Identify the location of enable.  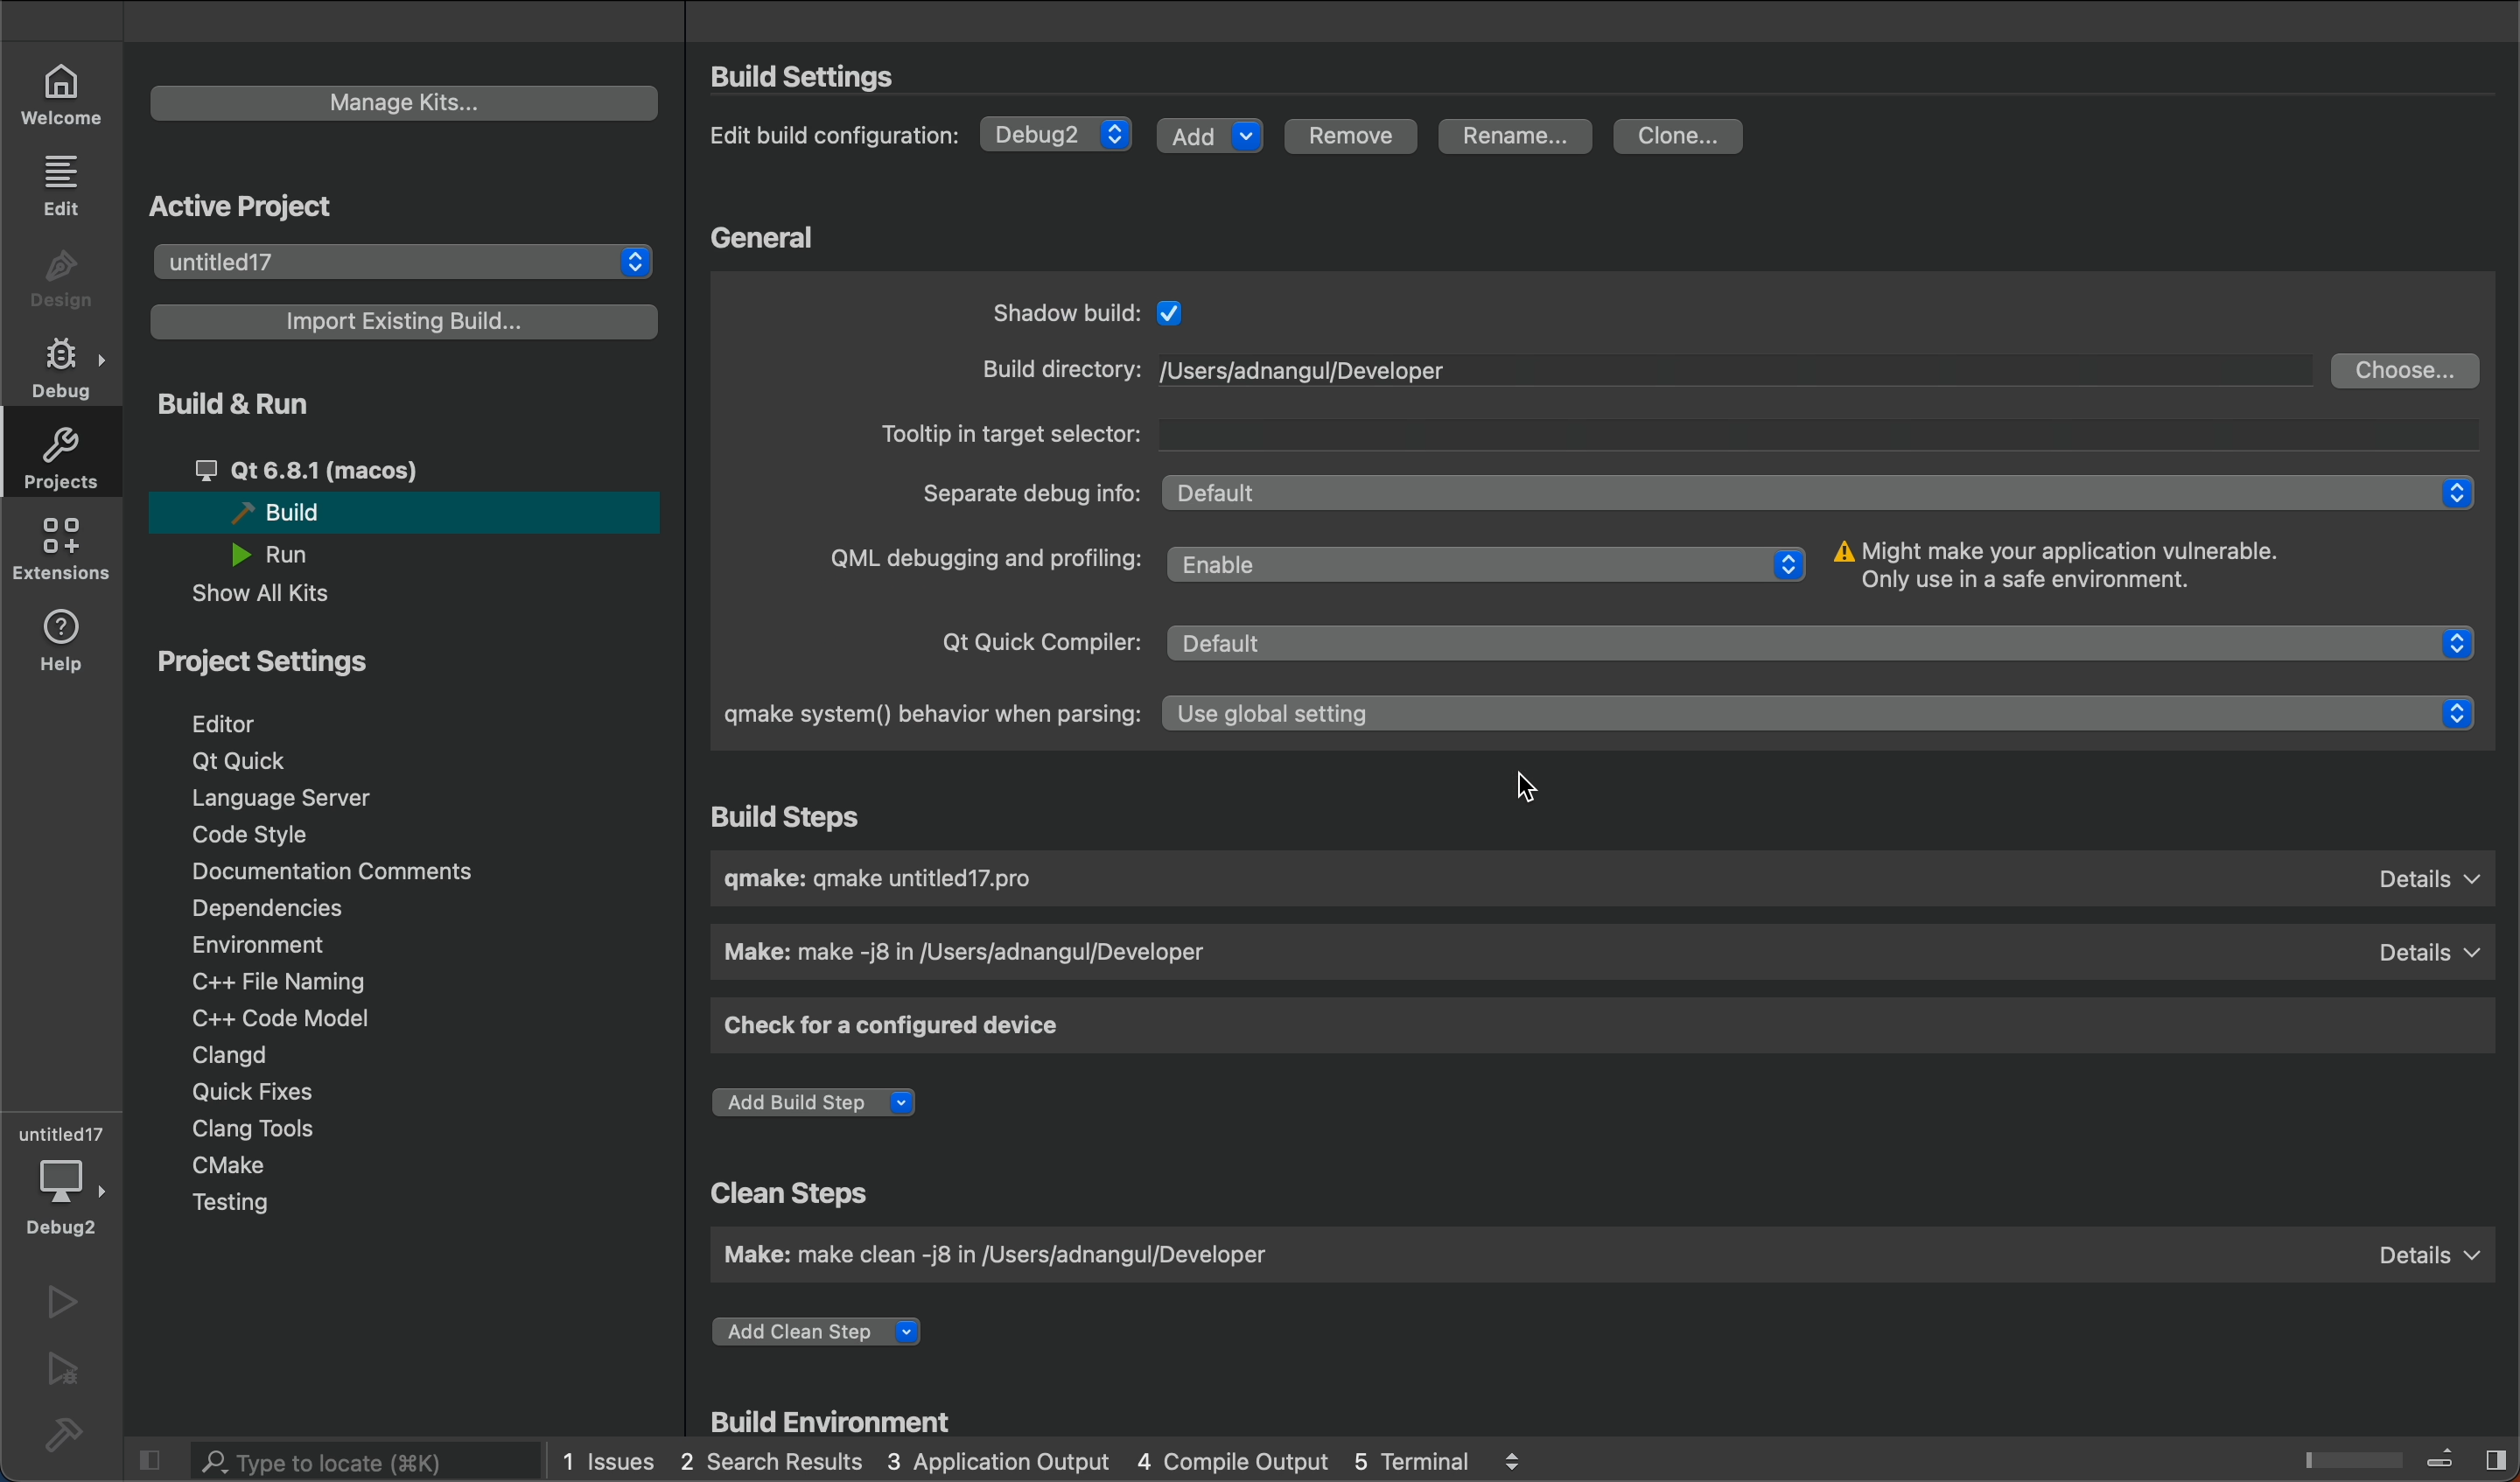
(1841, 641).